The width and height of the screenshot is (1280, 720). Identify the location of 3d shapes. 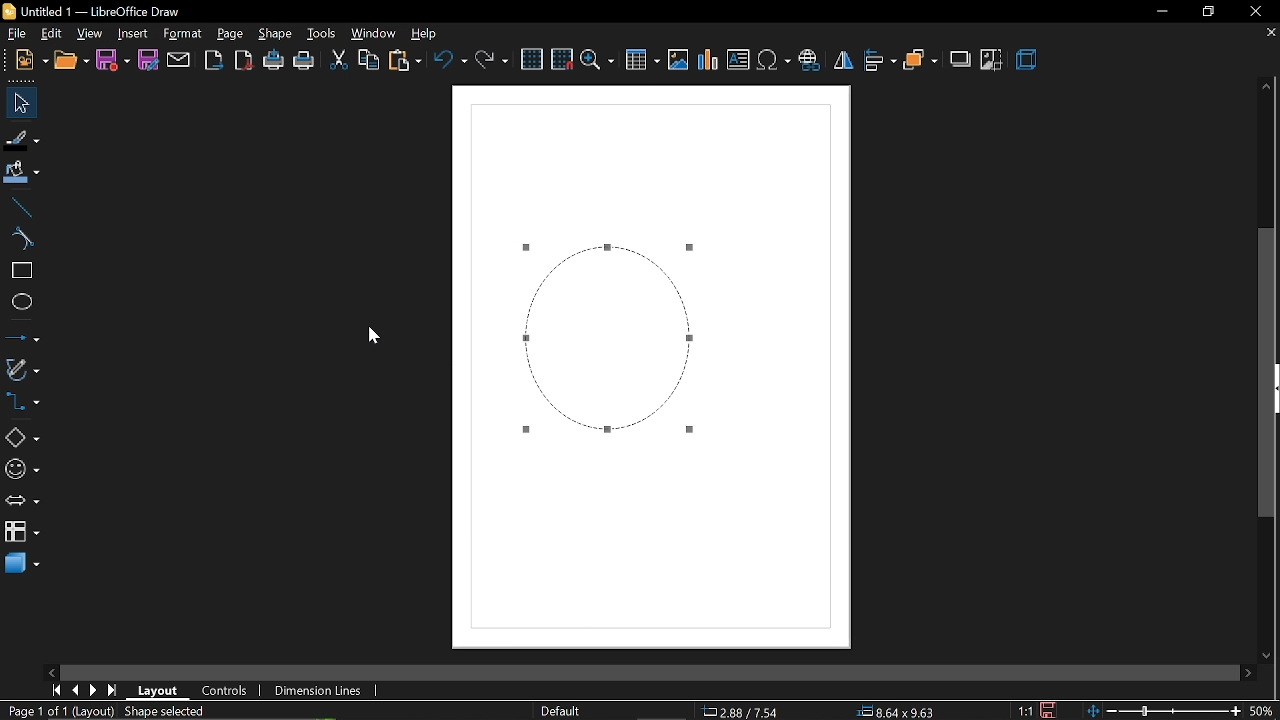
(21, 563).